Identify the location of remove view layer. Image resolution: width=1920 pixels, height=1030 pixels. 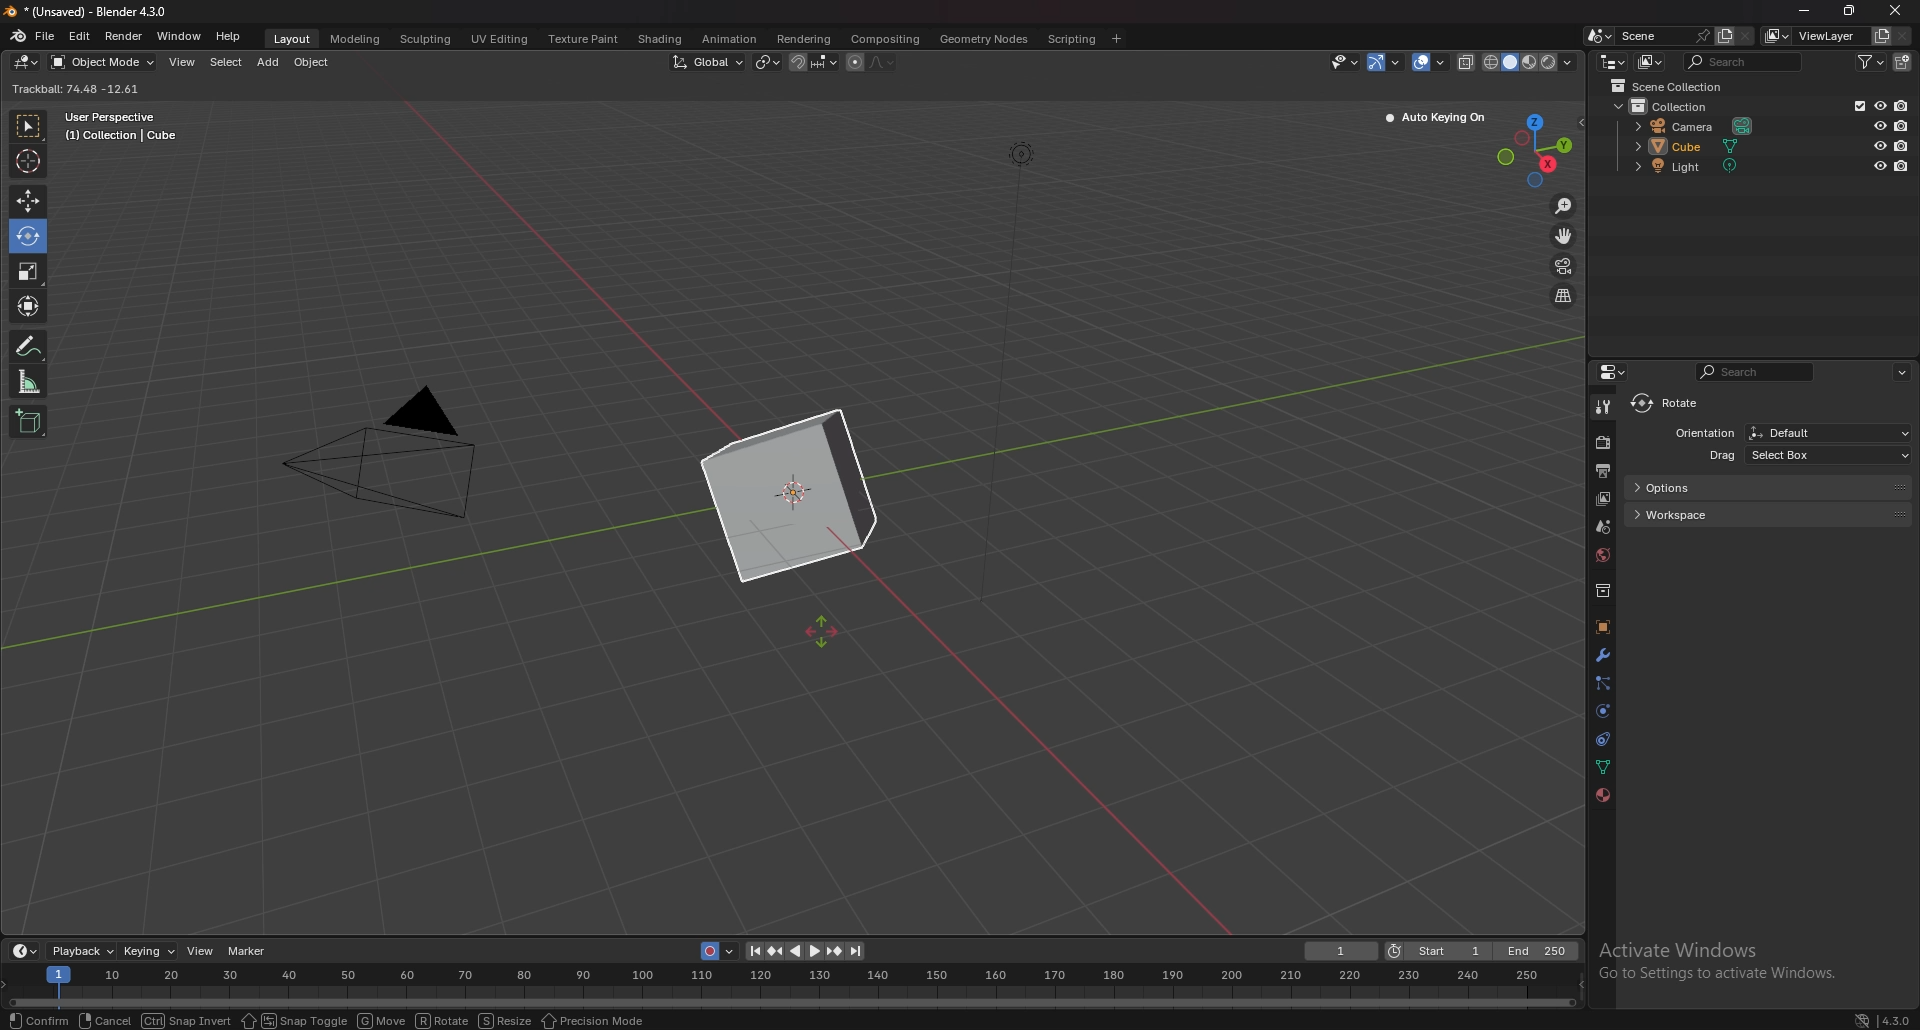
(1907, 36).